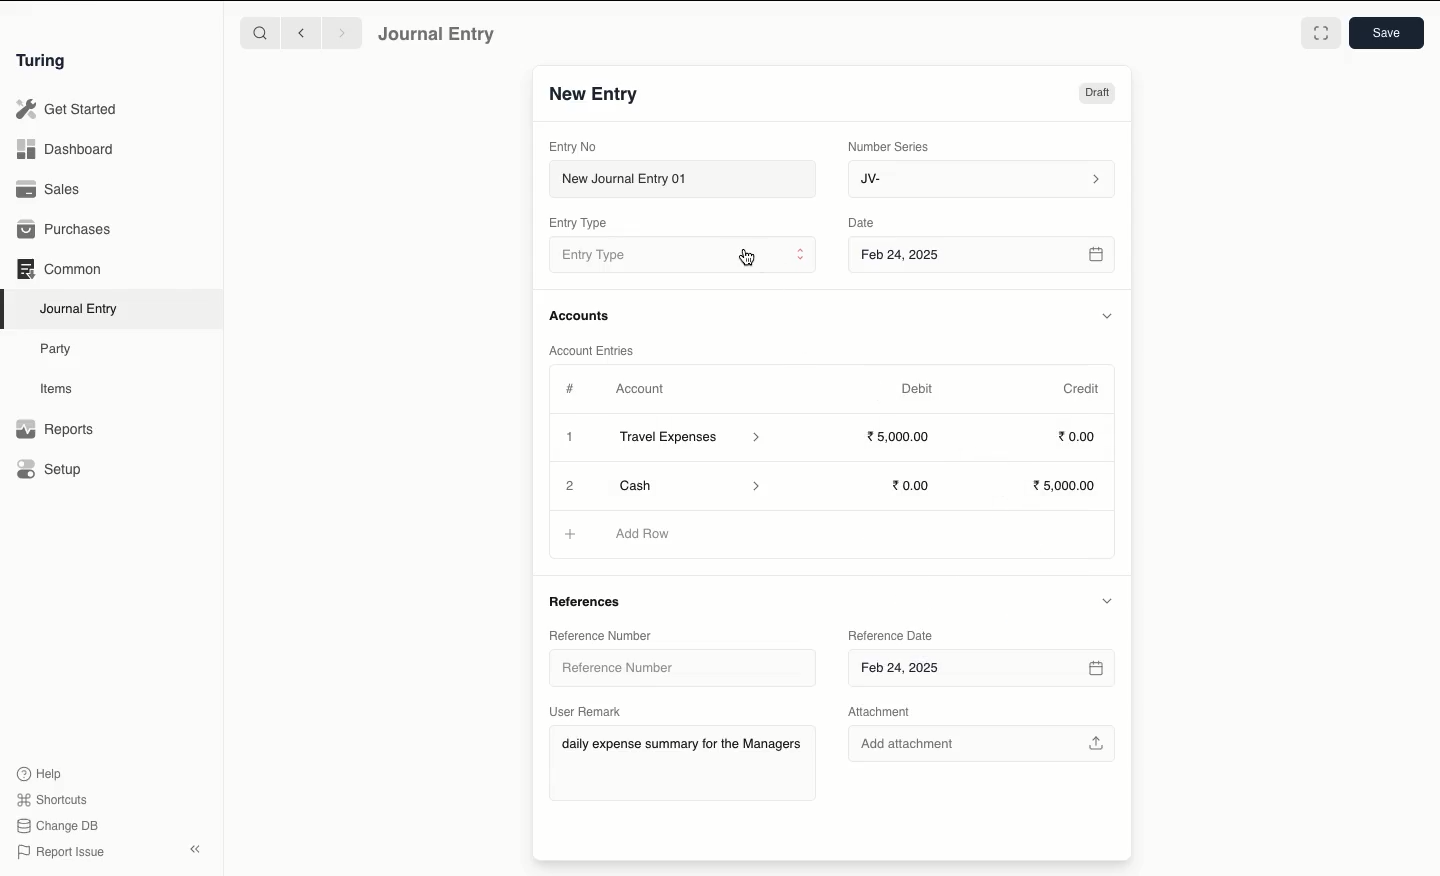 Image resolution: width=1440 pixels, height=876 pixels. What do you see at coordinates (438, 35) in the screenshot?
I see `Journal Entry` at bounding box center [438, 35].